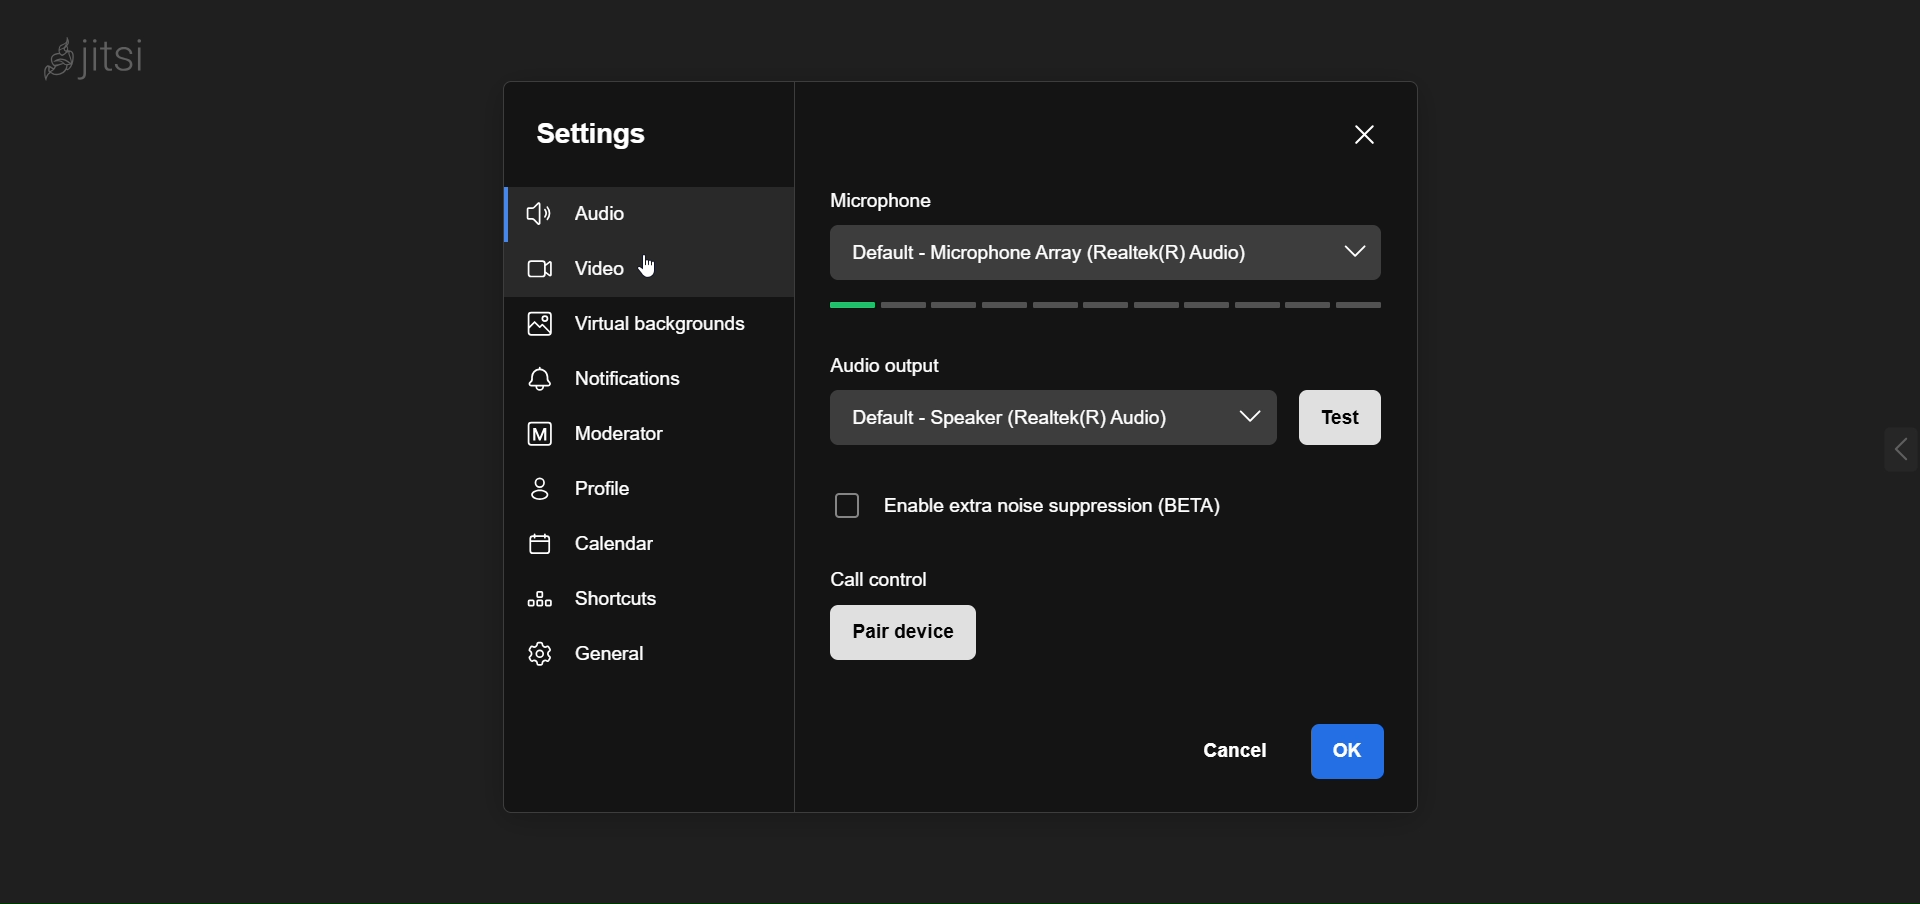 This screenshot has width=1920, height=904. I want to click on close dialog, so click(1367, 132).